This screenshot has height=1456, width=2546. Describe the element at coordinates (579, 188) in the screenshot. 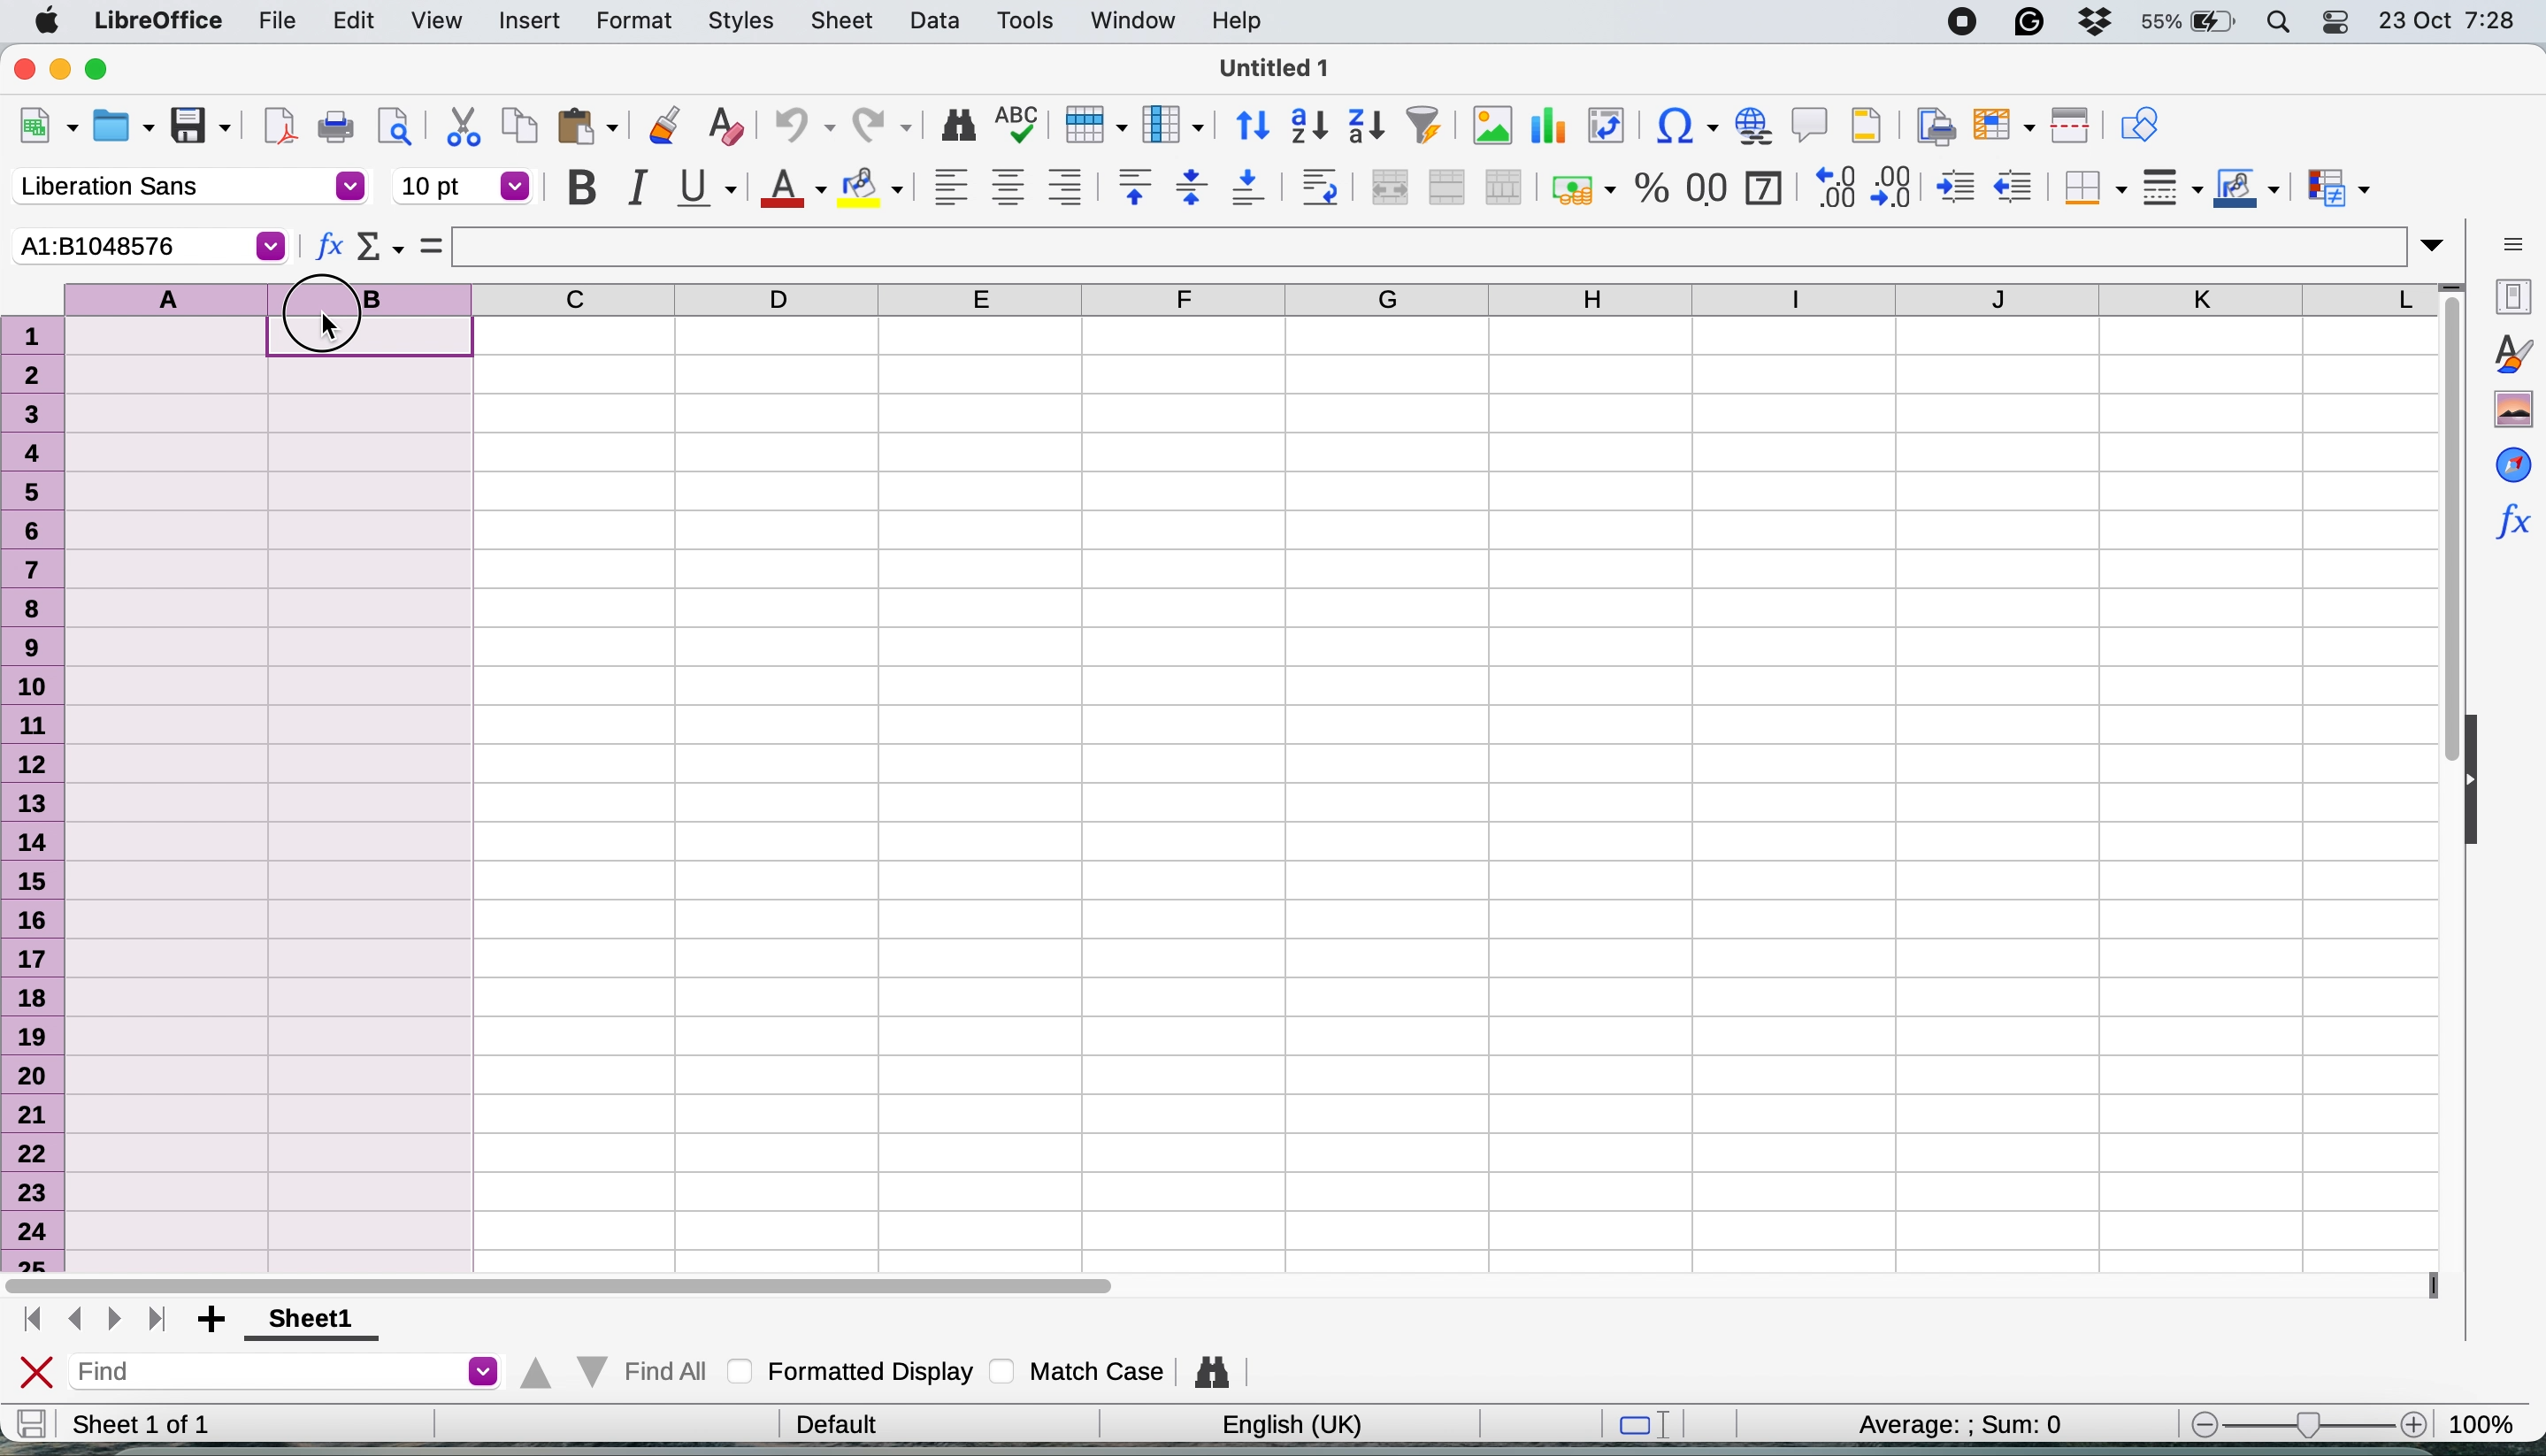

I see `bold` at that location.